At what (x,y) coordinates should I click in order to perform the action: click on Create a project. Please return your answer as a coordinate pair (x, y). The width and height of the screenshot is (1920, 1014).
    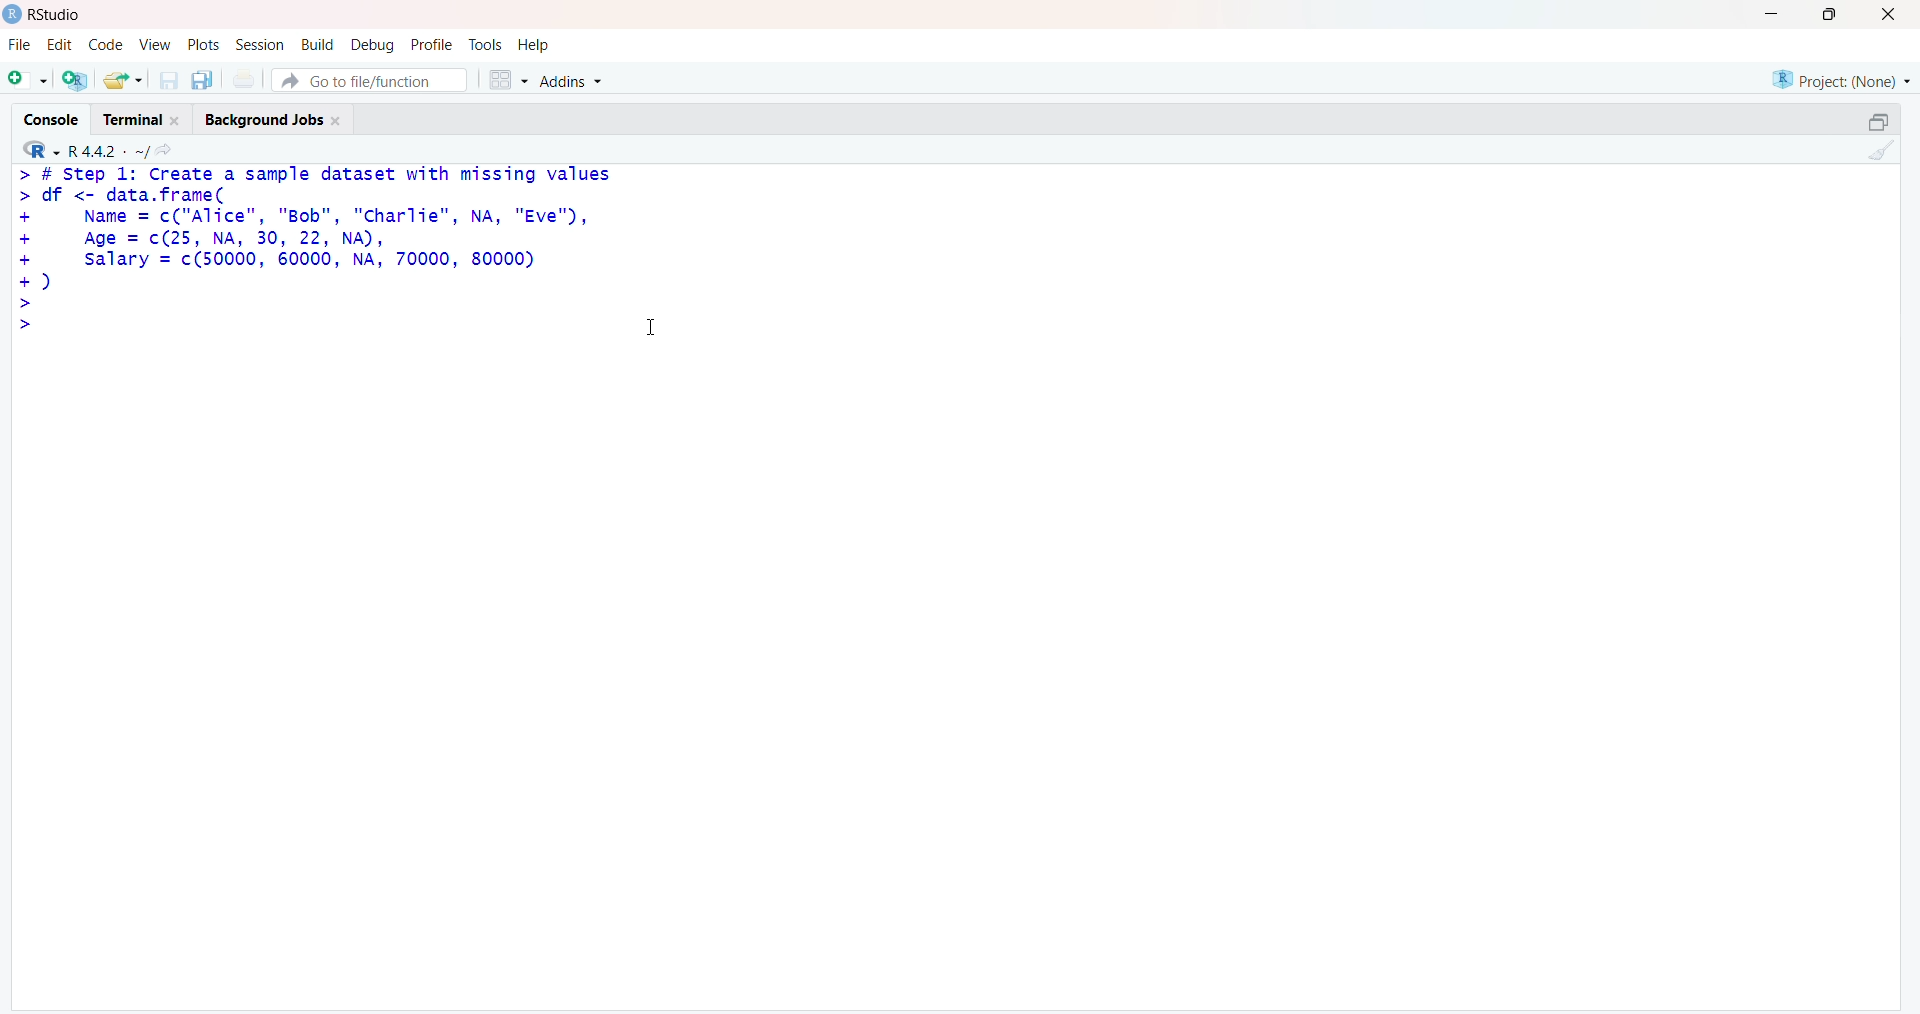
    Looking at the image, I should click on (72, 80).